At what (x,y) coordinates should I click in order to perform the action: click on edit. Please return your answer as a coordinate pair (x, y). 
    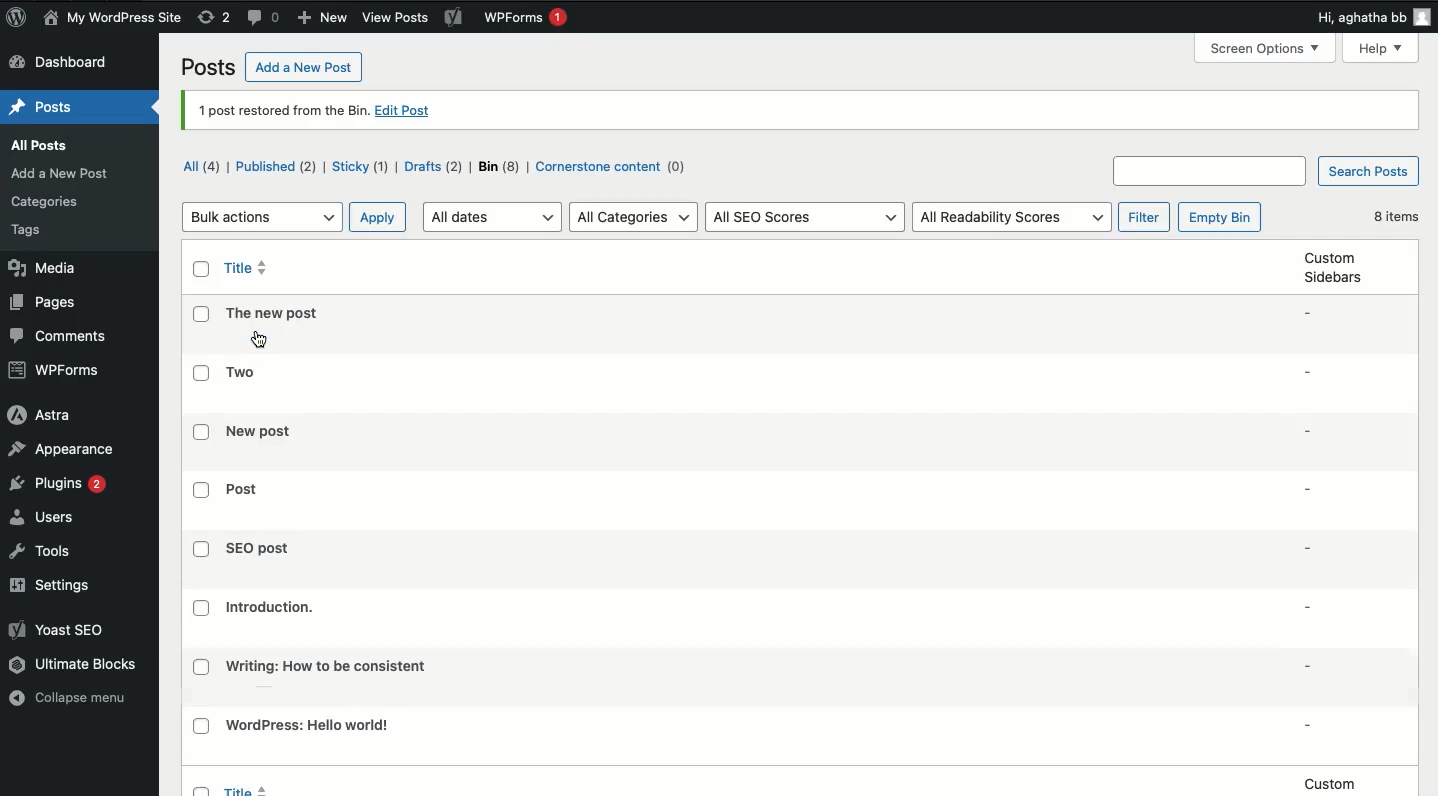
    Looking at the image, I should click on (404, 110).